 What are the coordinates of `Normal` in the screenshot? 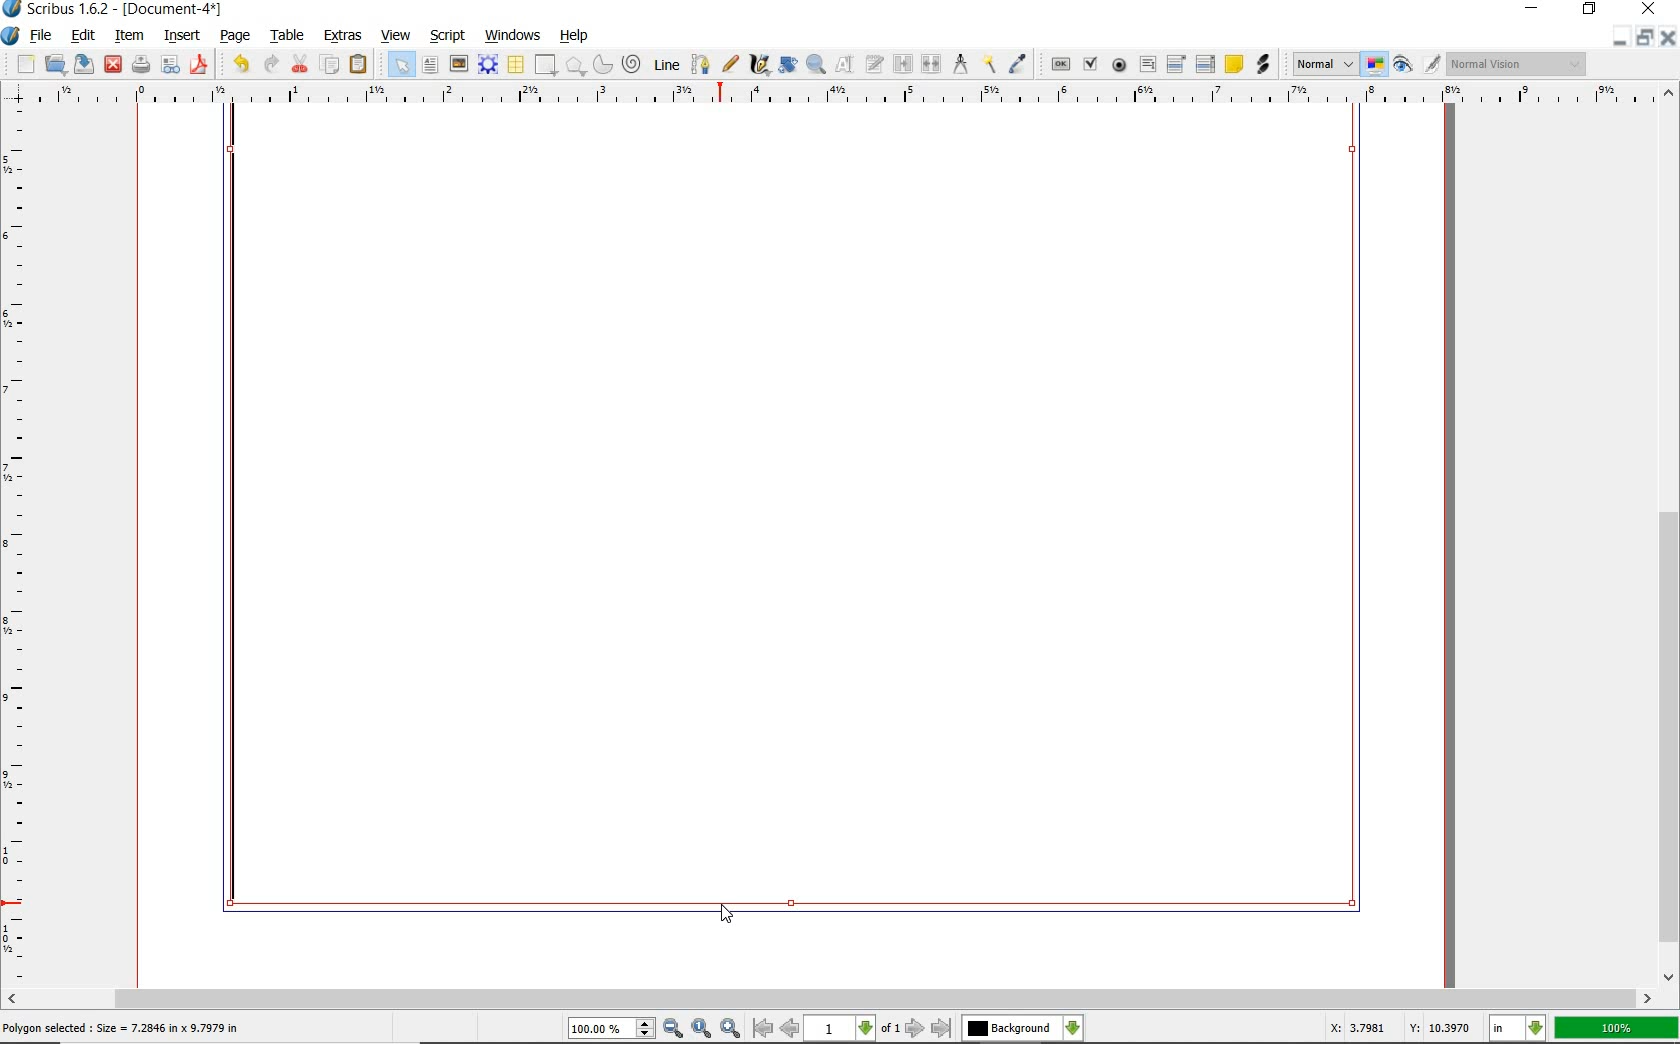 It's located at (1324, 64).